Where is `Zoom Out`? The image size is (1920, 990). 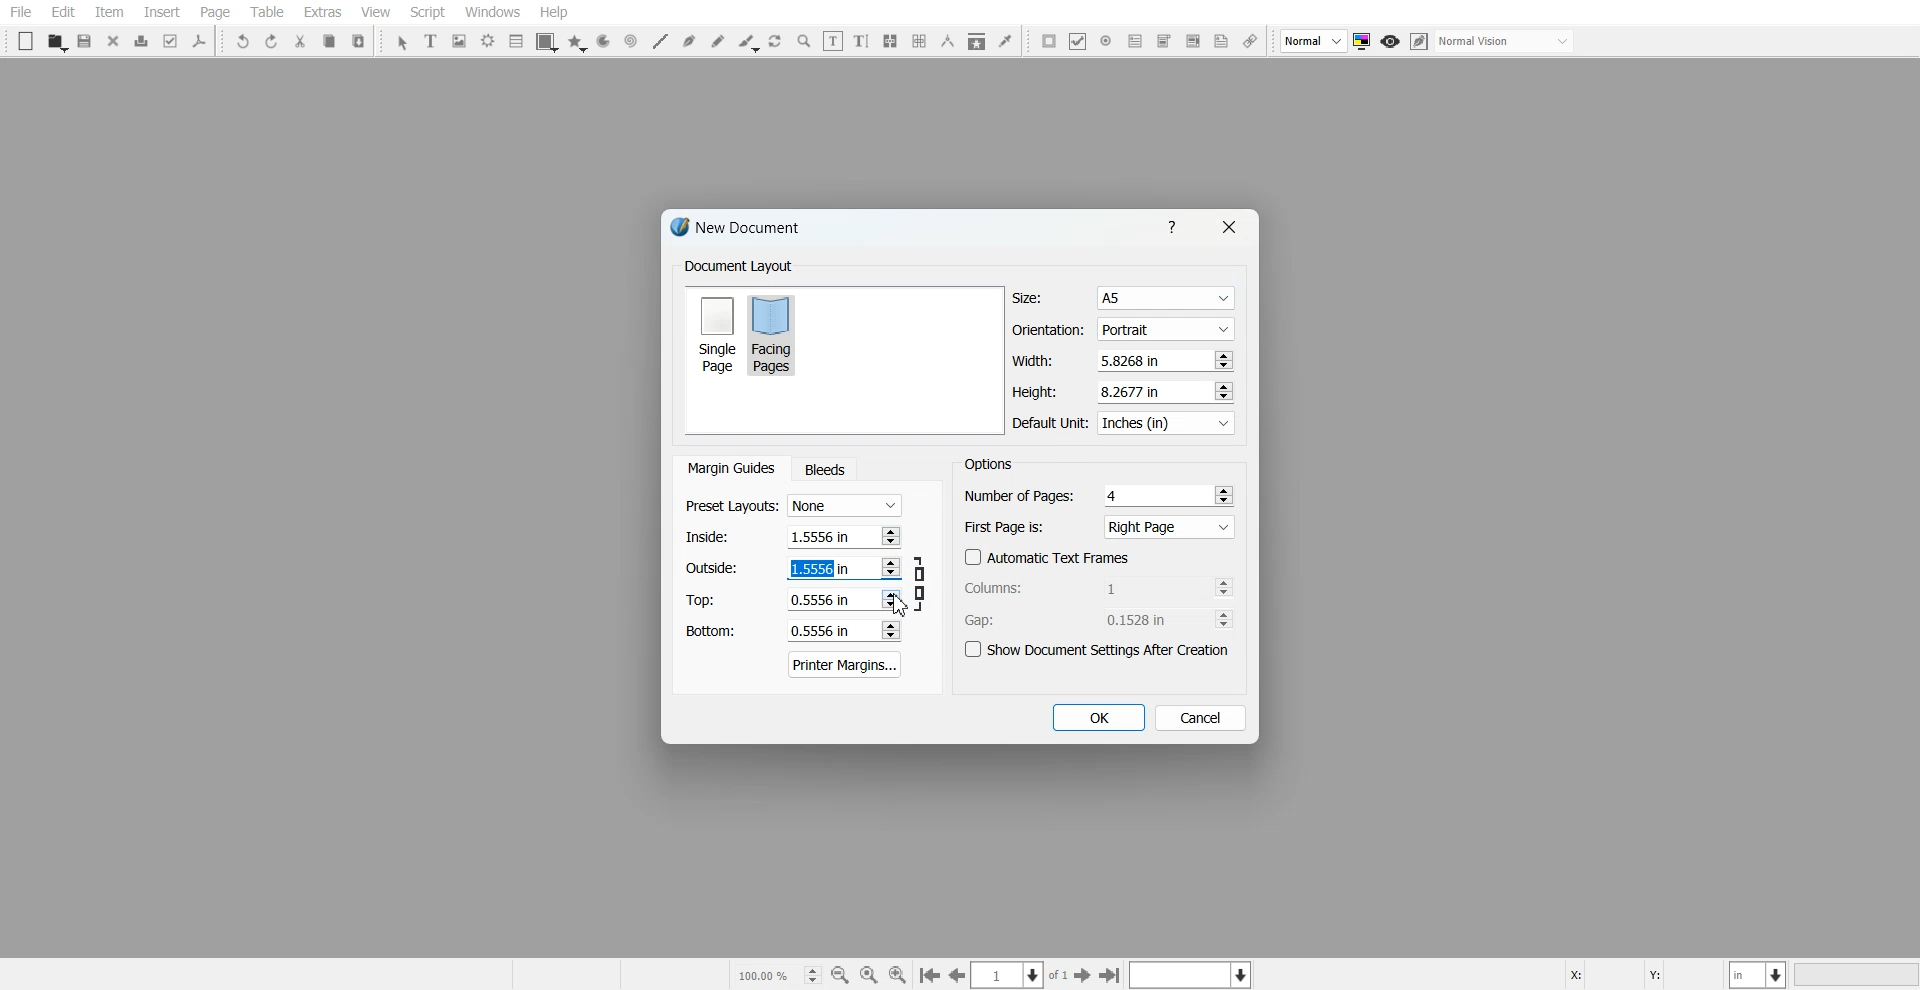
Zoom Out is located at coordinates (840, 975).